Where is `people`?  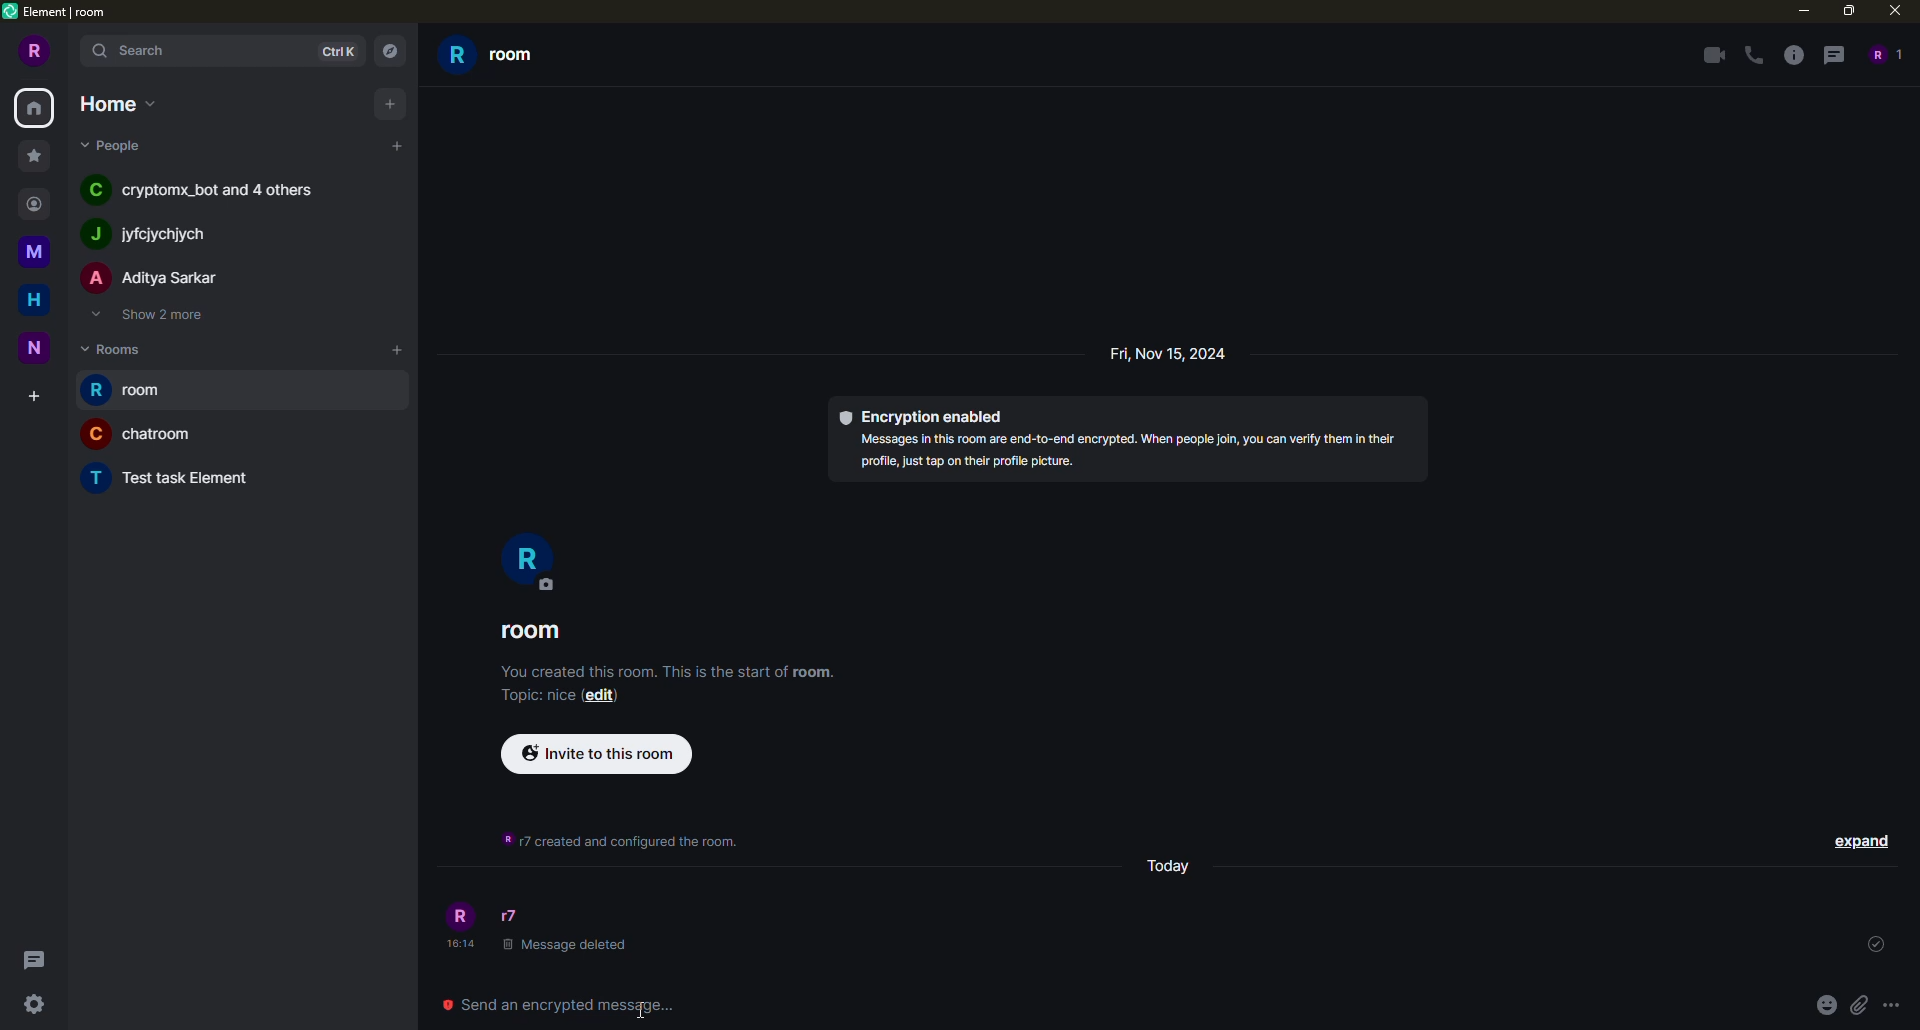
people is located at coordinates (204, 189).